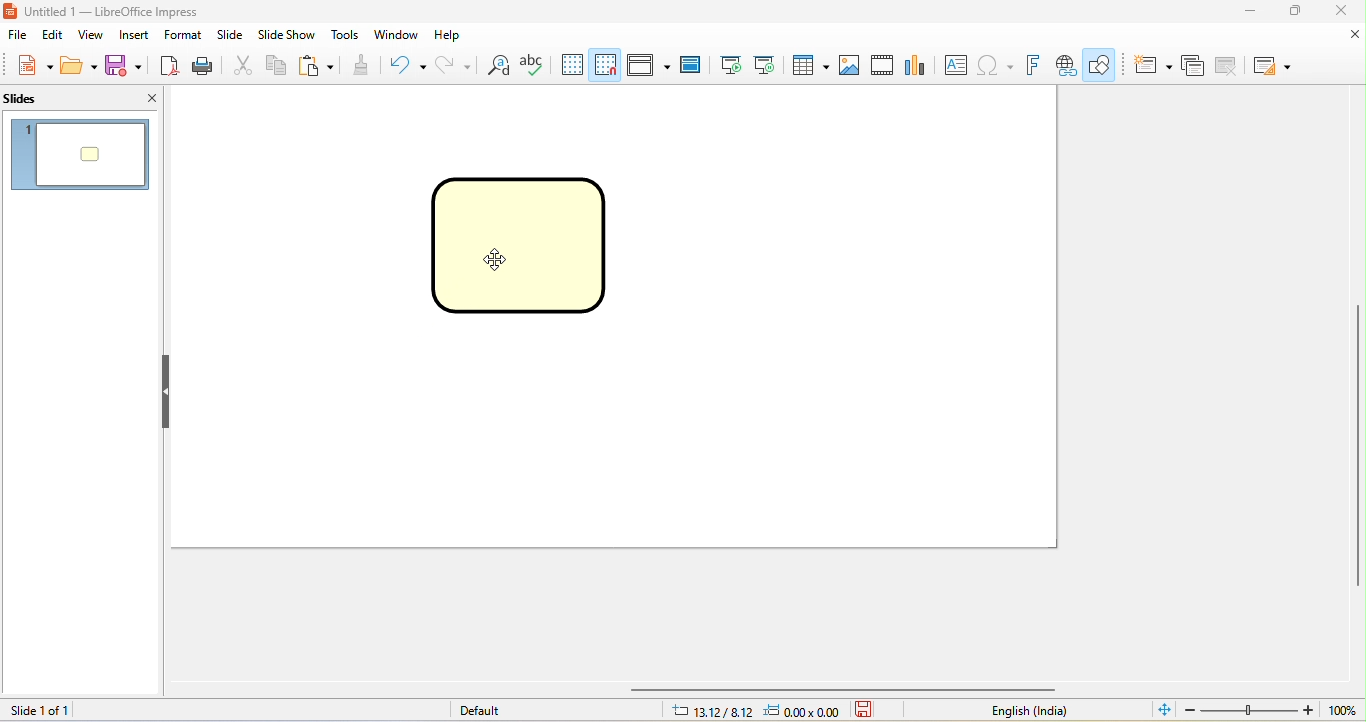  Describe the element at coordinates (241, 64) in the screenshot. I see `cut` at that location.